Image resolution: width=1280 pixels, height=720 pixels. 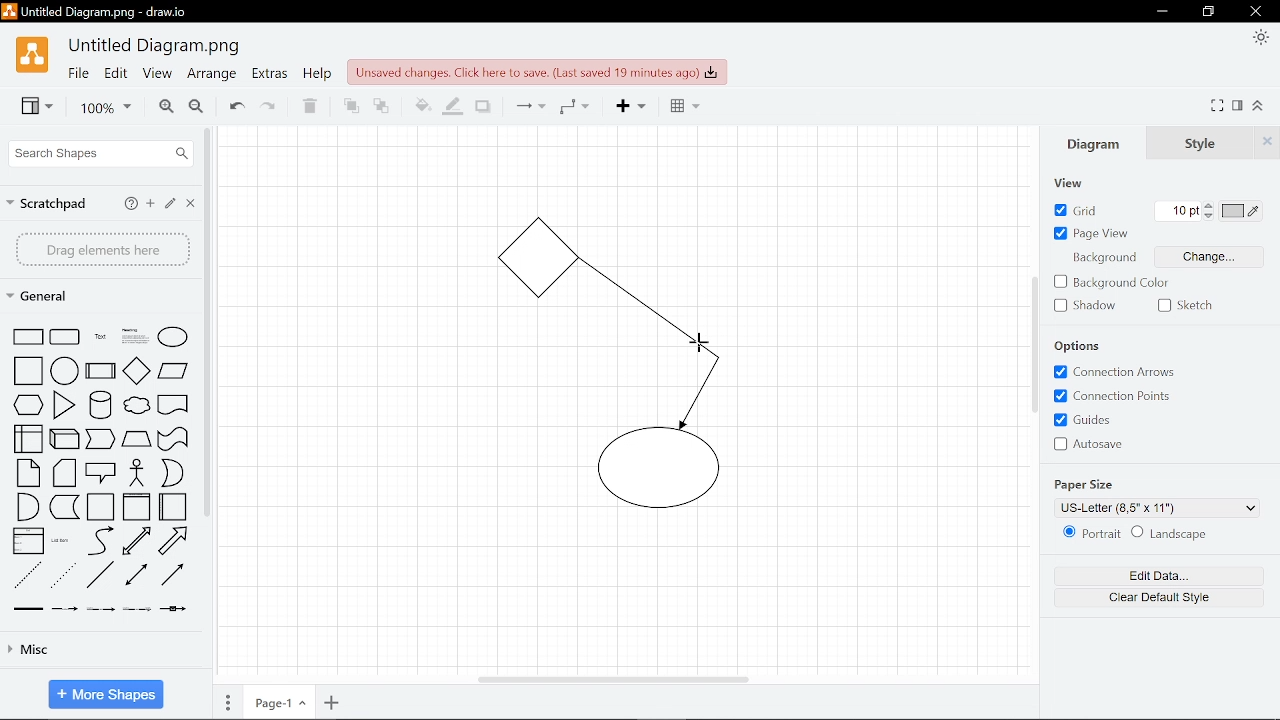 What do you see at coordinates (1121, 284) in the screenshot?
I see `background color` at bounding box center [1121, 284].